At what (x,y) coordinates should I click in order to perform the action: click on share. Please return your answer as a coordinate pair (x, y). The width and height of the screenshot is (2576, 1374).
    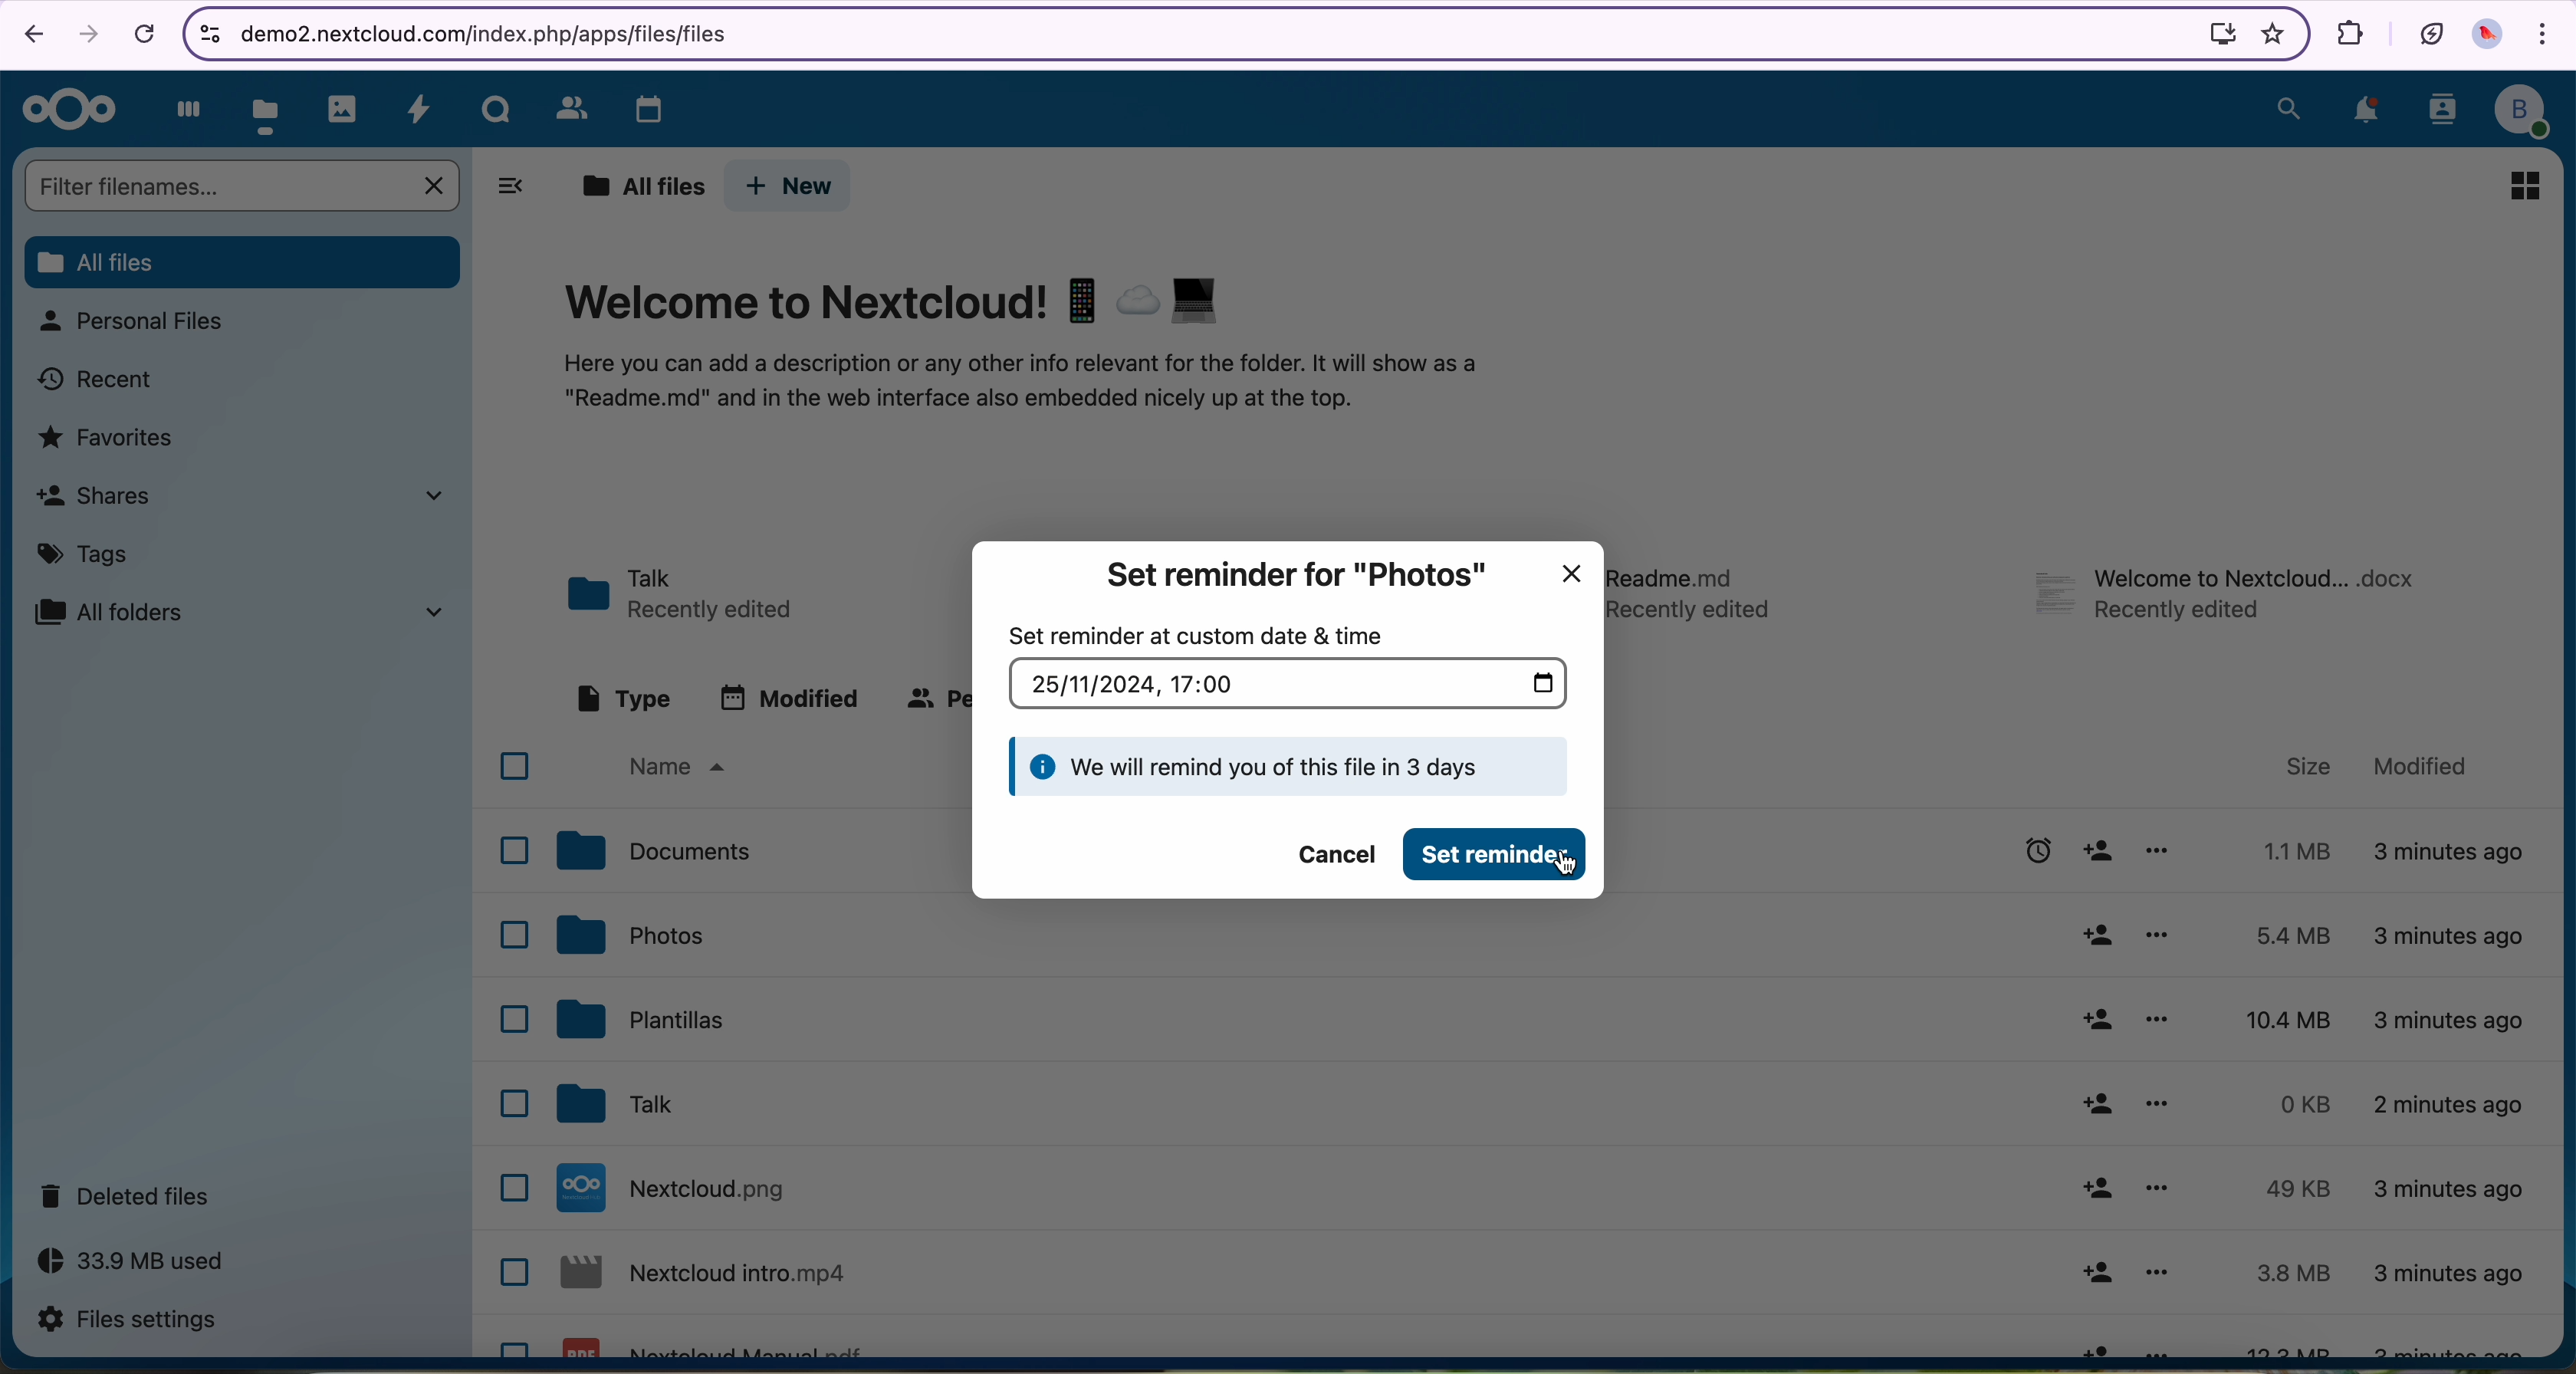
    Looking at the image, I should click on (2094, 1019).